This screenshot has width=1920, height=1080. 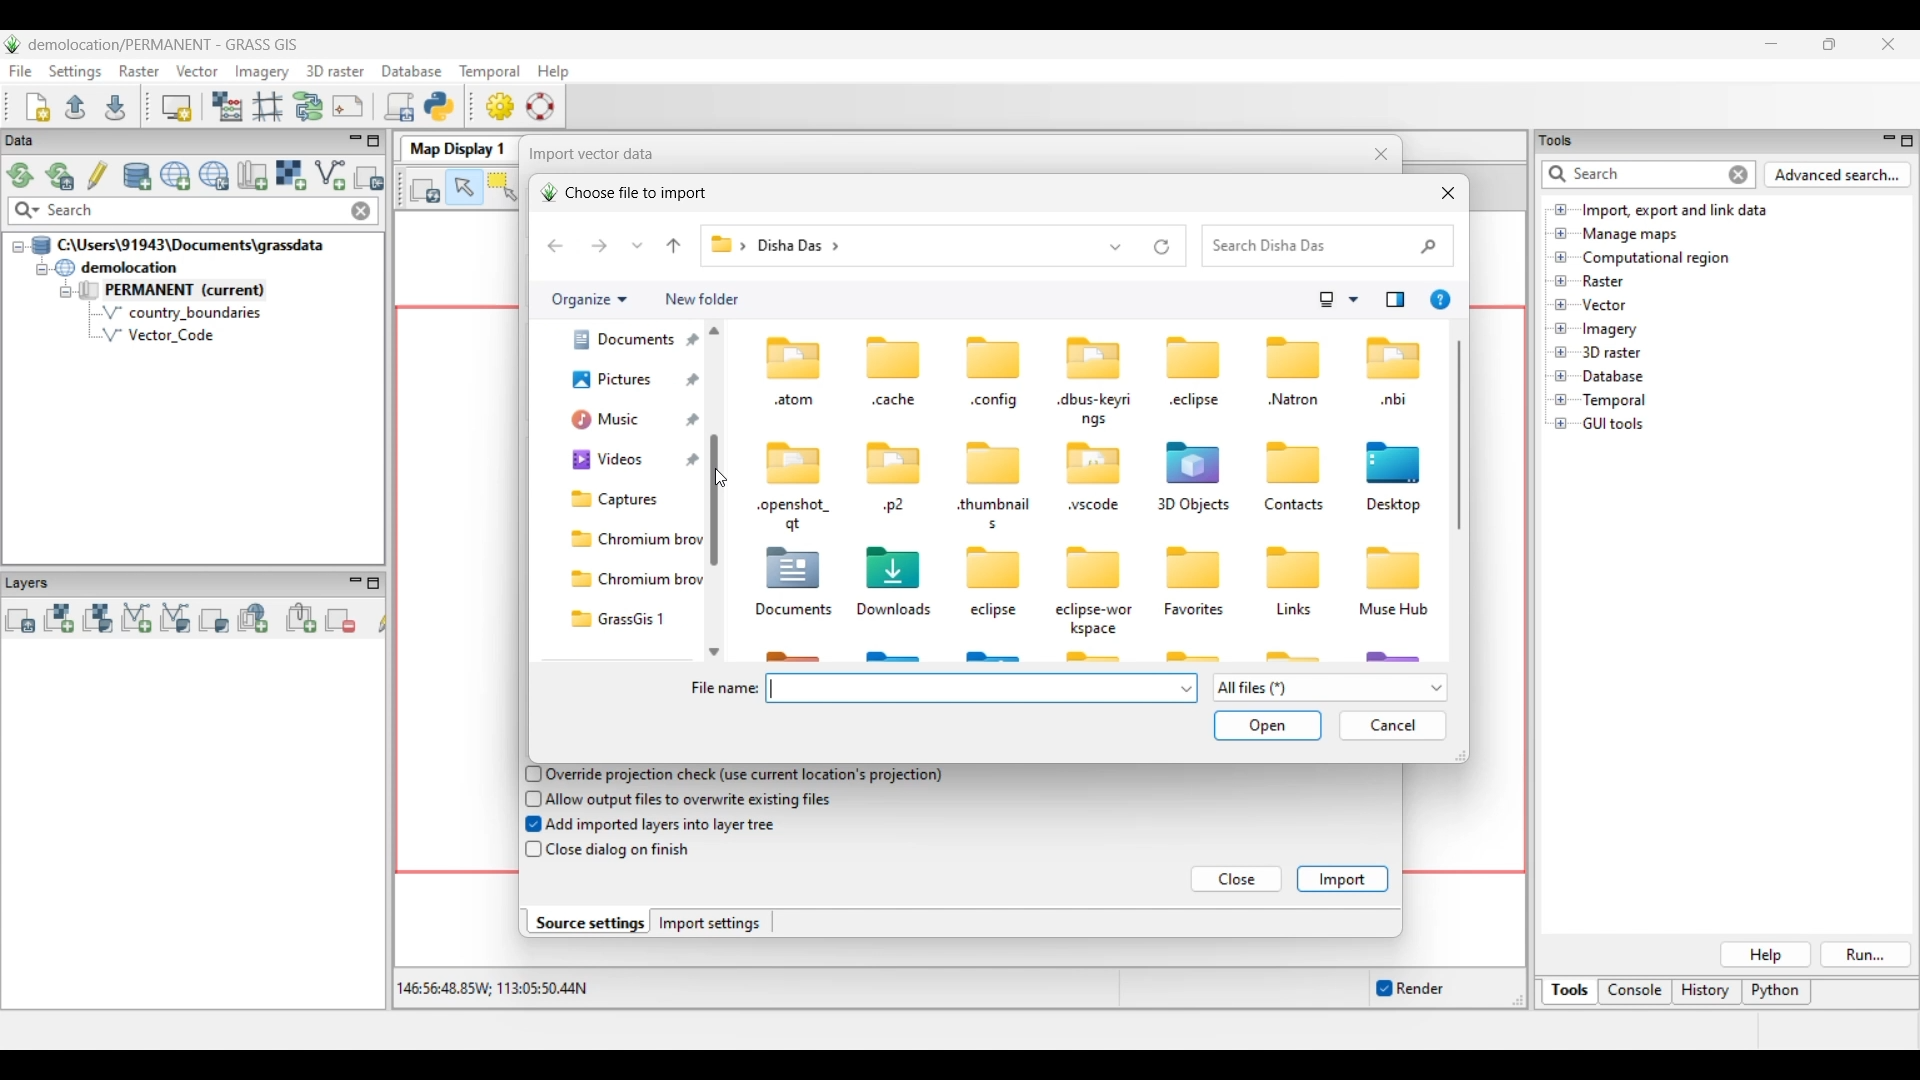 I want to click on Override projection check, so click(x=745, y=775).